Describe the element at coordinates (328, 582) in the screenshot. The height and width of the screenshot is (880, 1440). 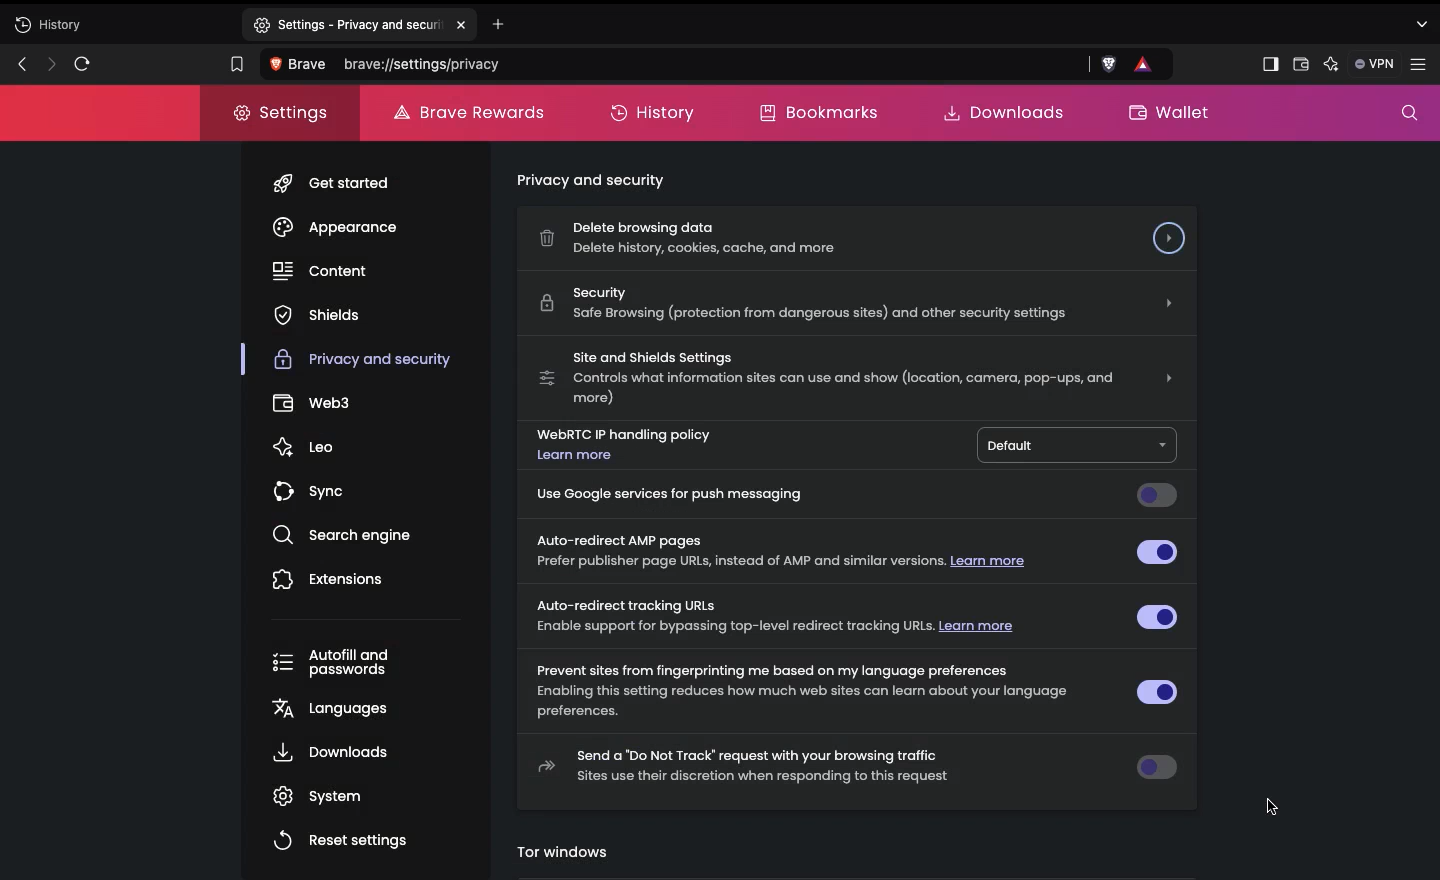
I see `Extensions` at that location.